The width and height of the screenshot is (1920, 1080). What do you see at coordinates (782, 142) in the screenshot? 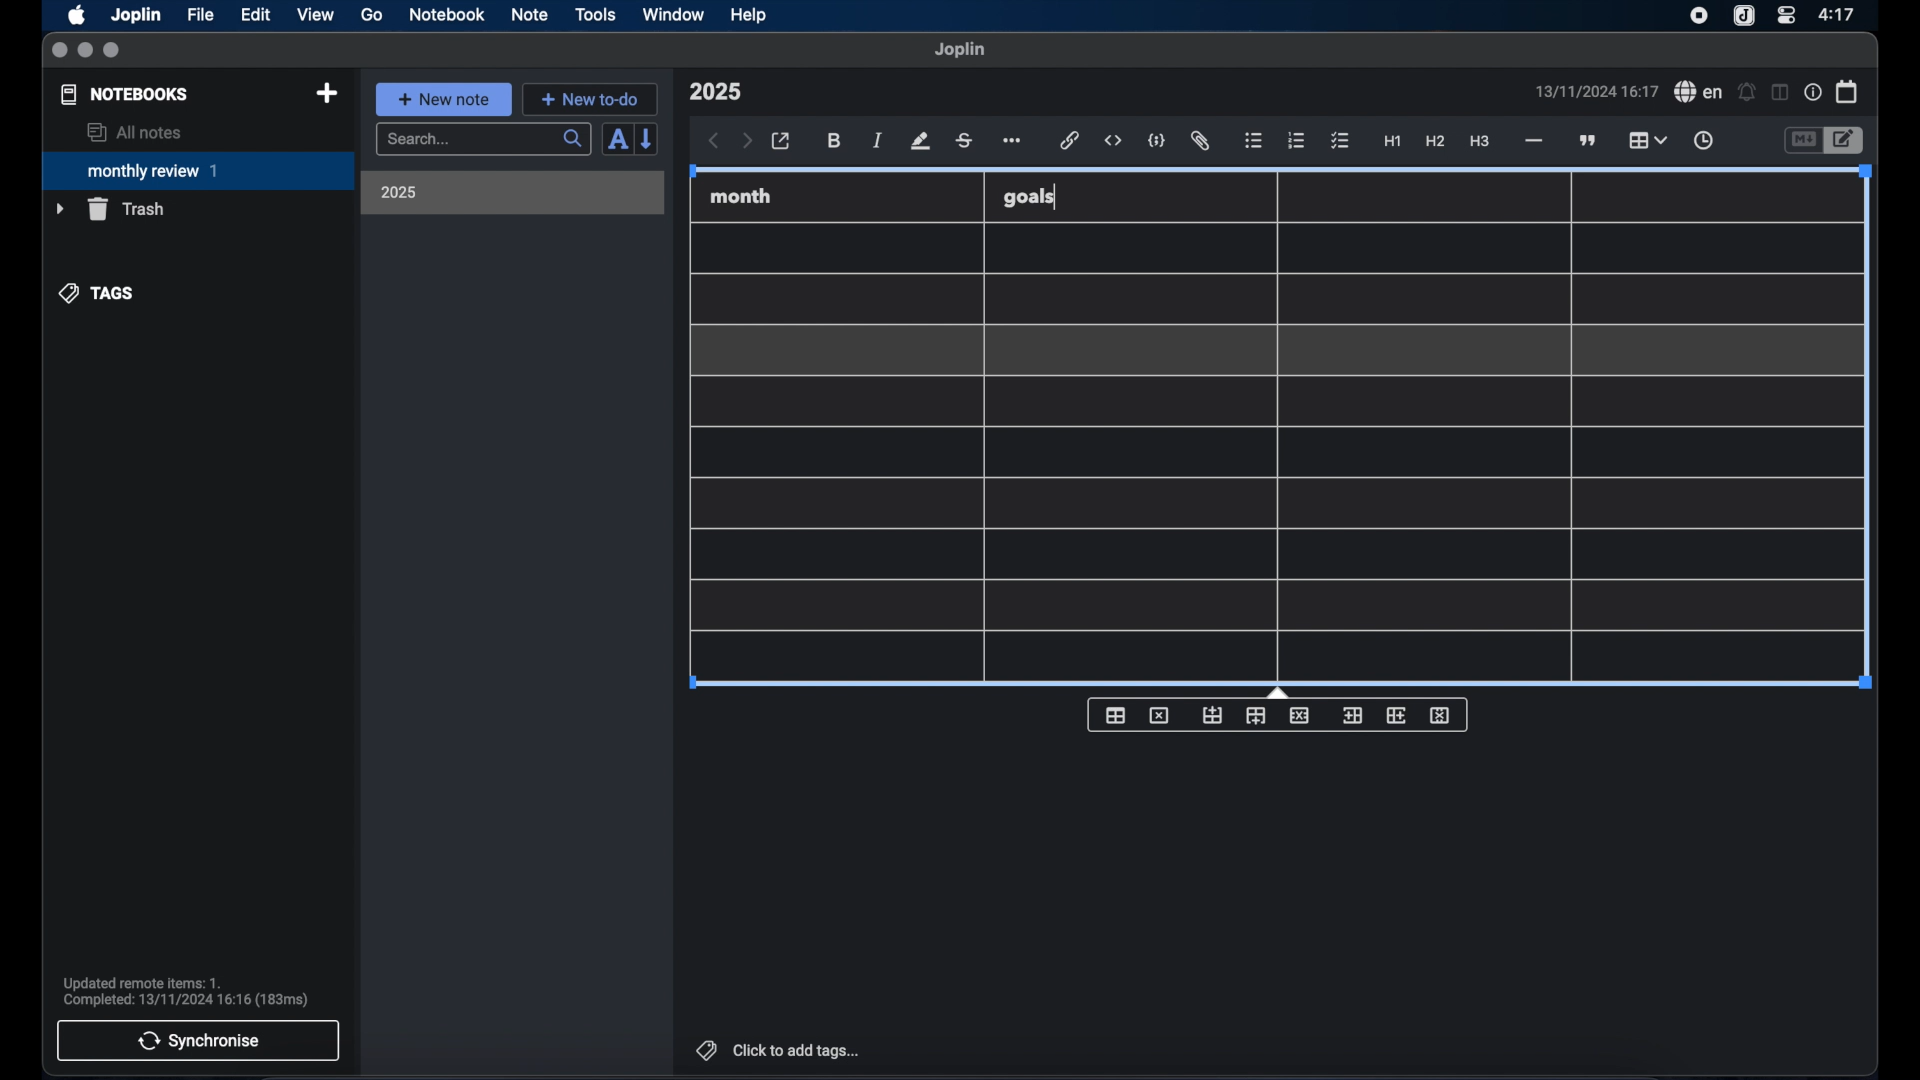
I see `open in external editor` at bounding box center [782, 142].